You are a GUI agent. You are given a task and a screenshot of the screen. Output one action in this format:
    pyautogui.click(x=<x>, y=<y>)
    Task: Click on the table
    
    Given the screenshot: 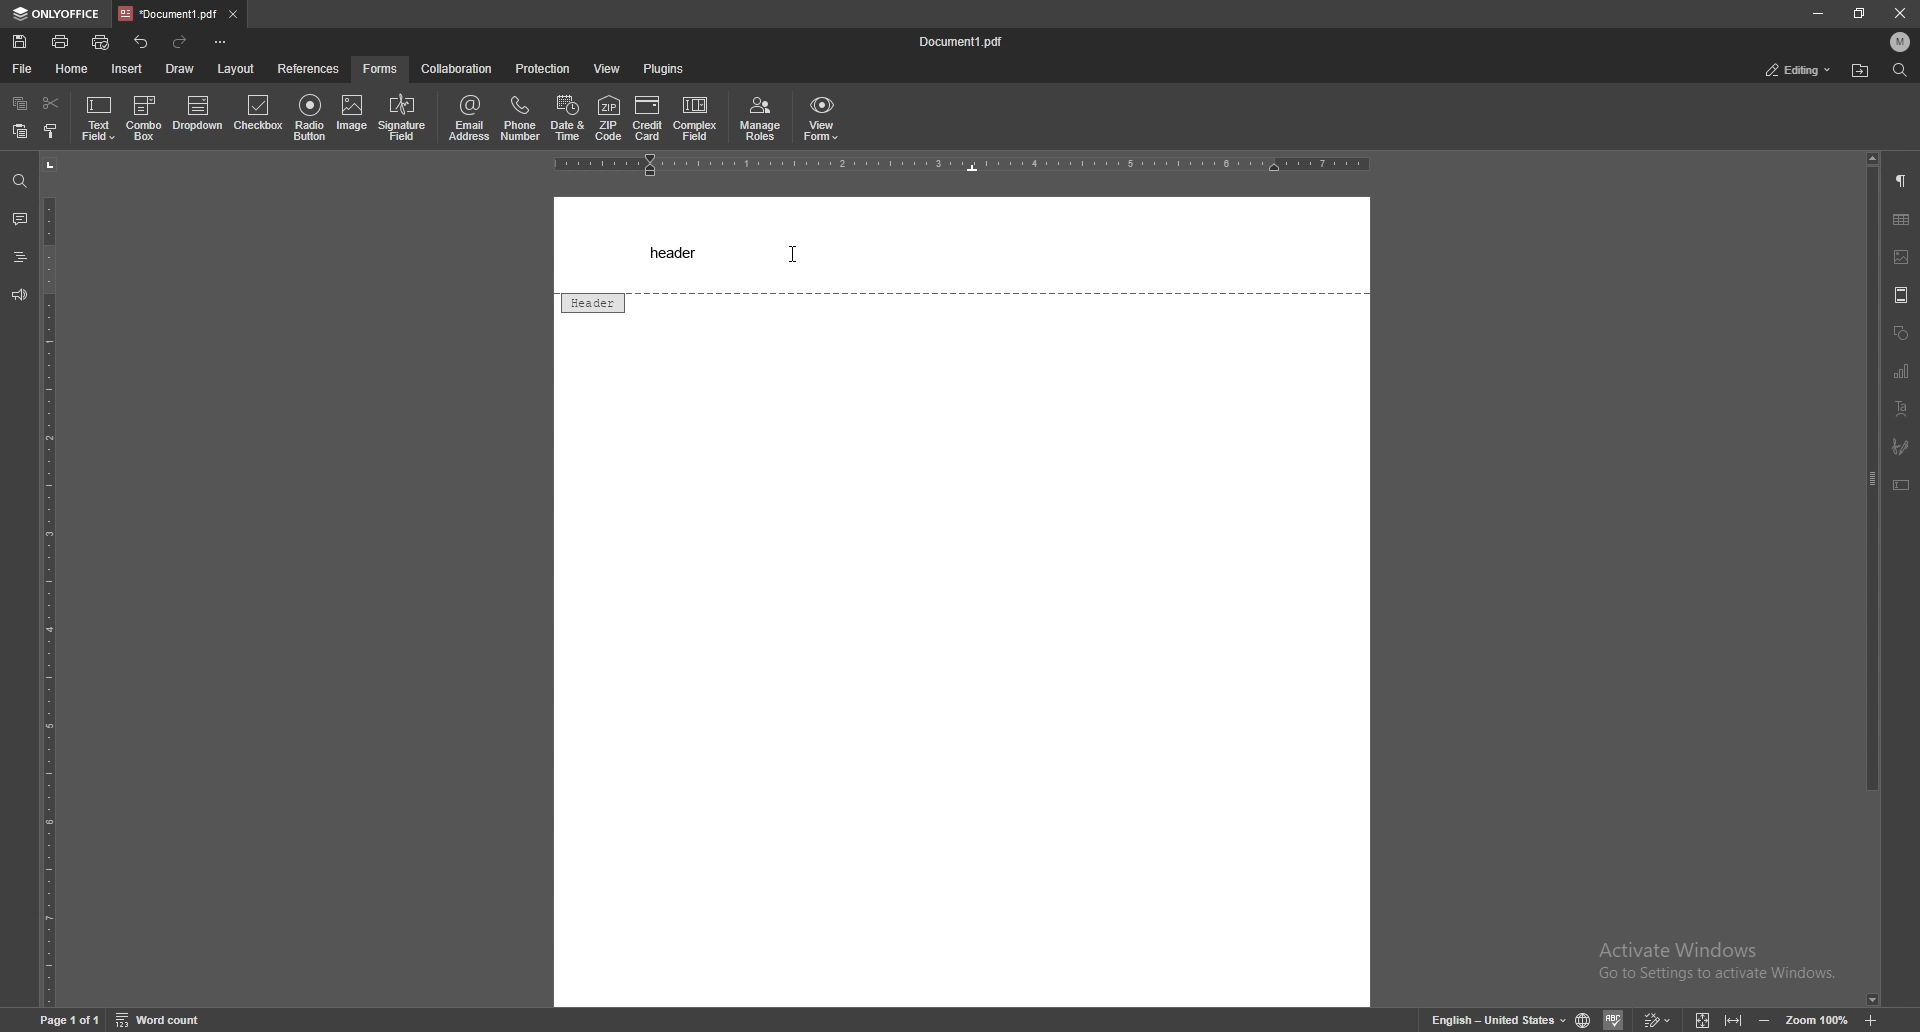 What is the action you would take?
    pyautogui.click(x=1903, y=220)
    